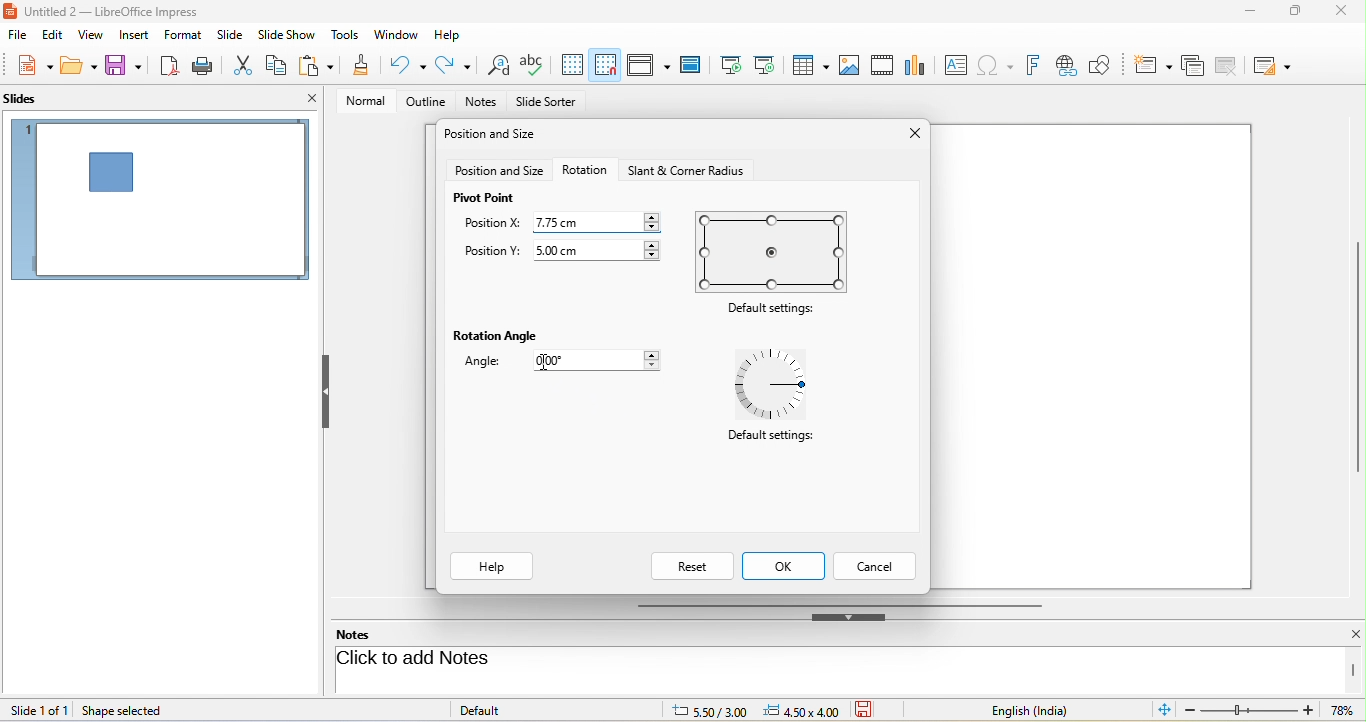 The width and height of the screenshot is (1366, 722). Describe the element at coordinates (546, 103) in the screenshot. I see `slide sorter` at that location.